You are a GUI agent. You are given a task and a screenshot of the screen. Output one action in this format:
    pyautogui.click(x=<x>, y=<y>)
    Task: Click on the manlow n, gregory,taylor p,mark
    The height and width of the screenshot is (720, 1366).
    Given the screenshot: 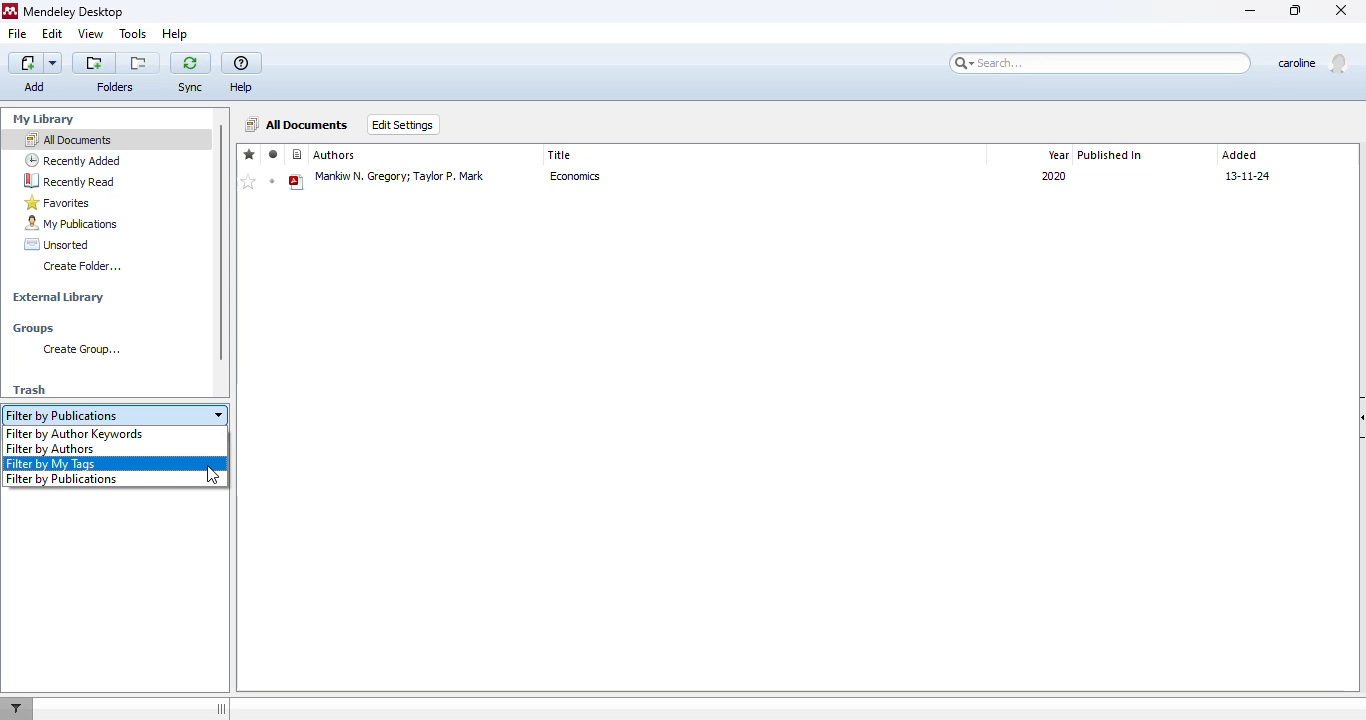 What is the action you would take?
    pyautogui.click(x=401, y=181)
    